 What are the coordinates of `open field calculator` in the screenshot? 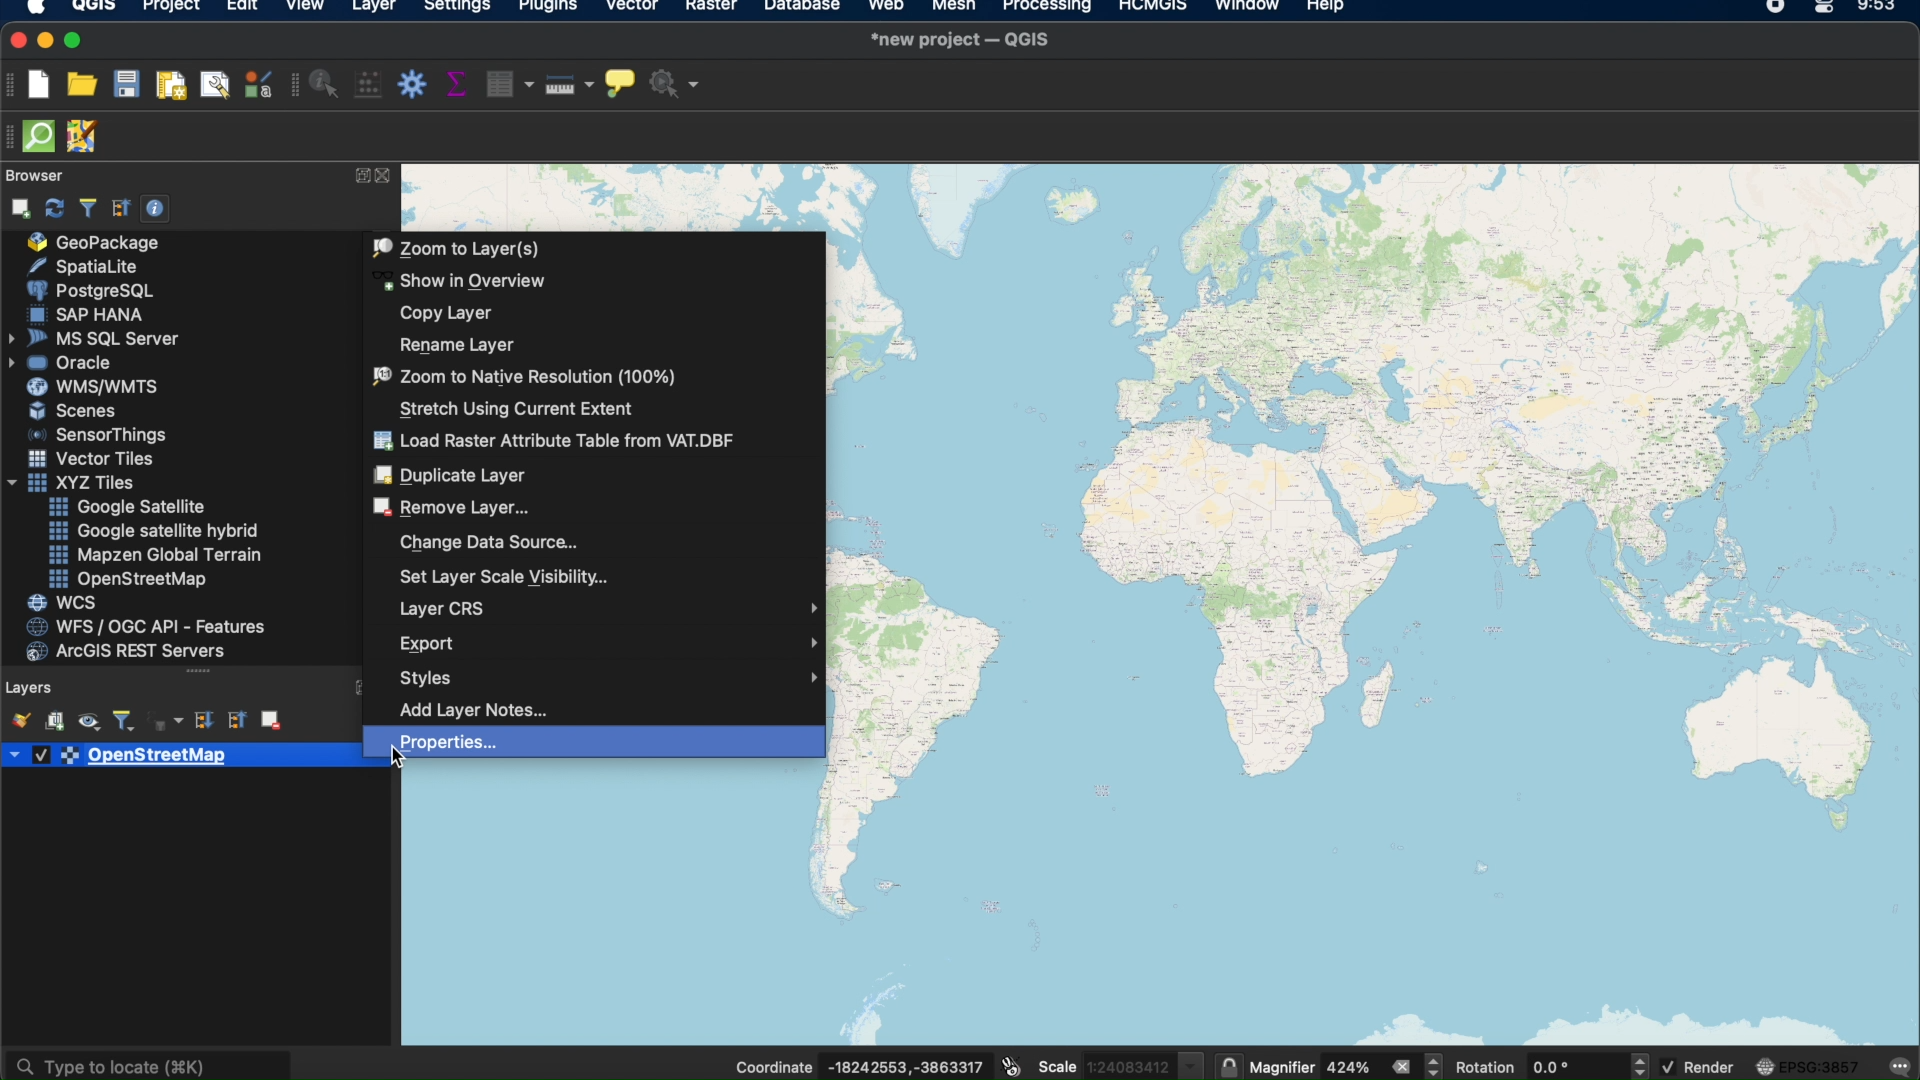 It's located at (369, 84).